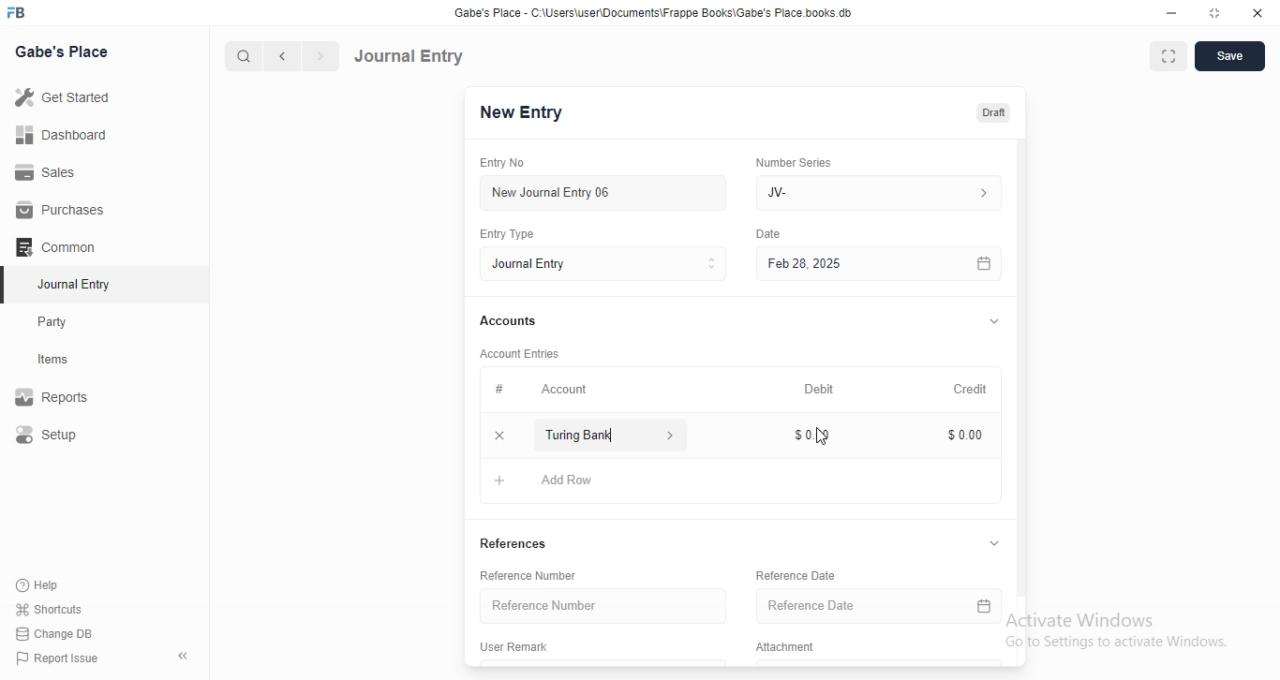  What do you see at coordinates (522, 648) in the screenshot?
I see `User Remark` at bounding box center [522, 648].